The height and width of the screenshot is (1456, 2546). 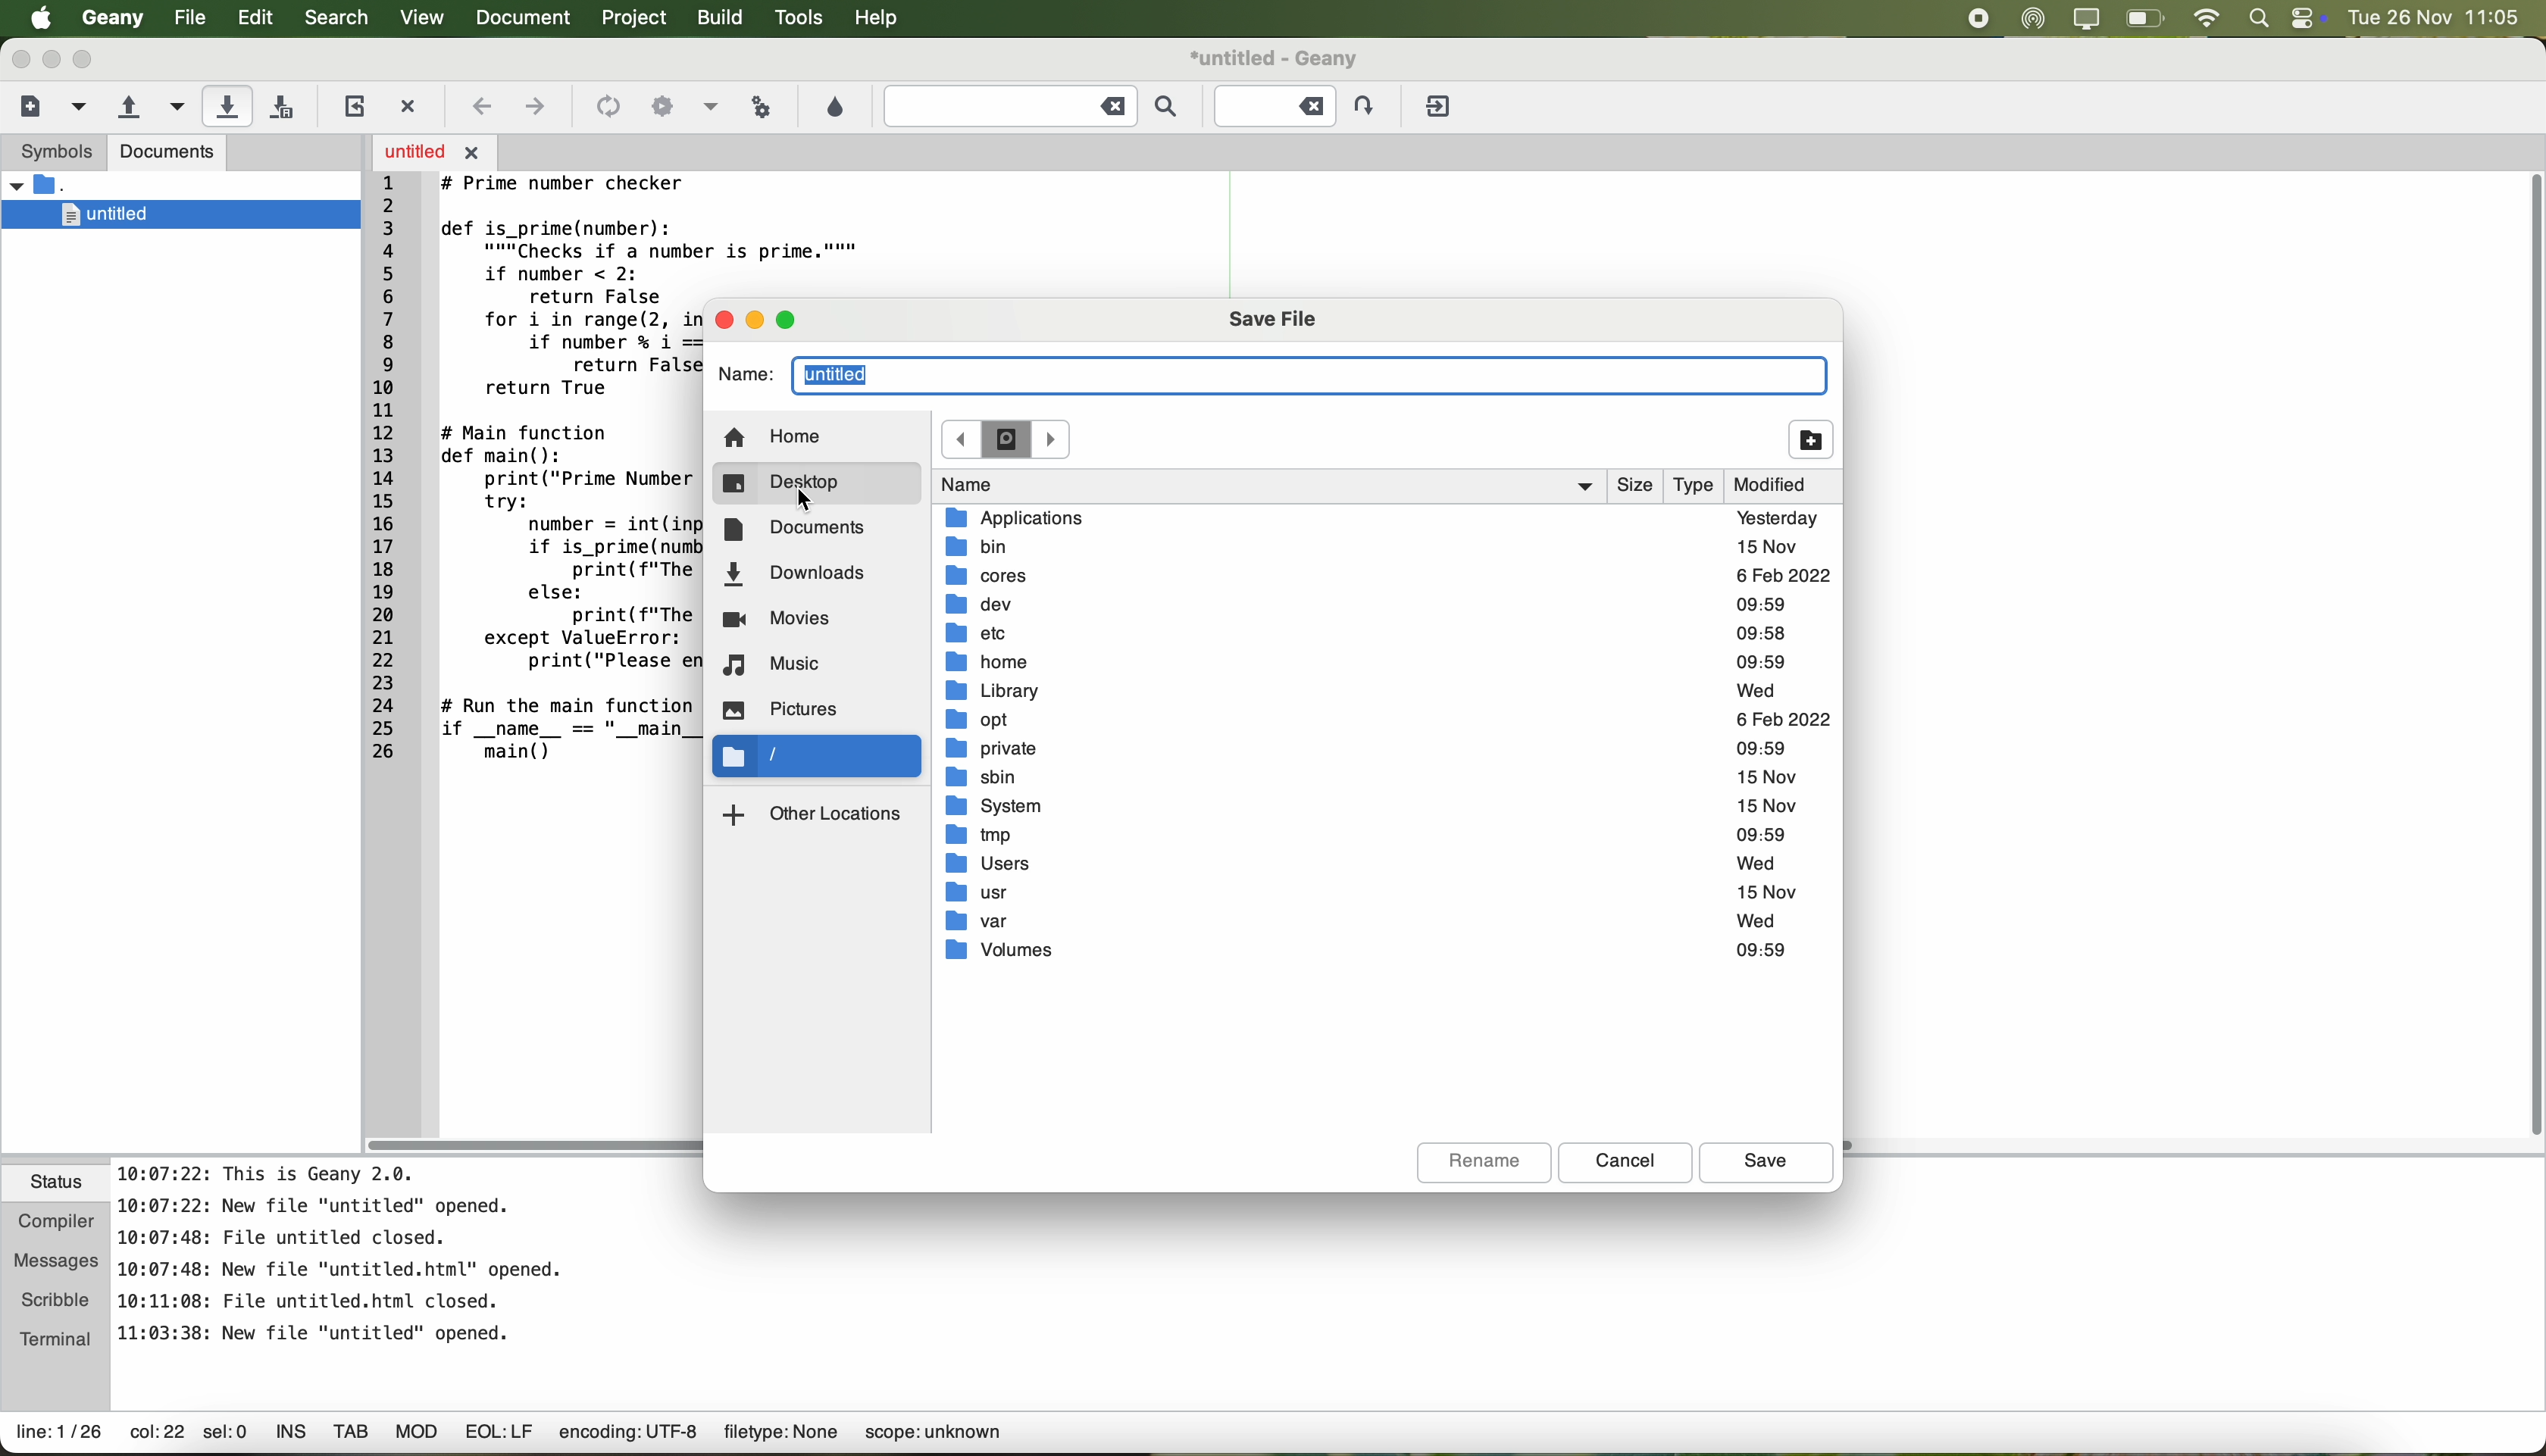 I want to click on users, so click(x=1371, y=862).